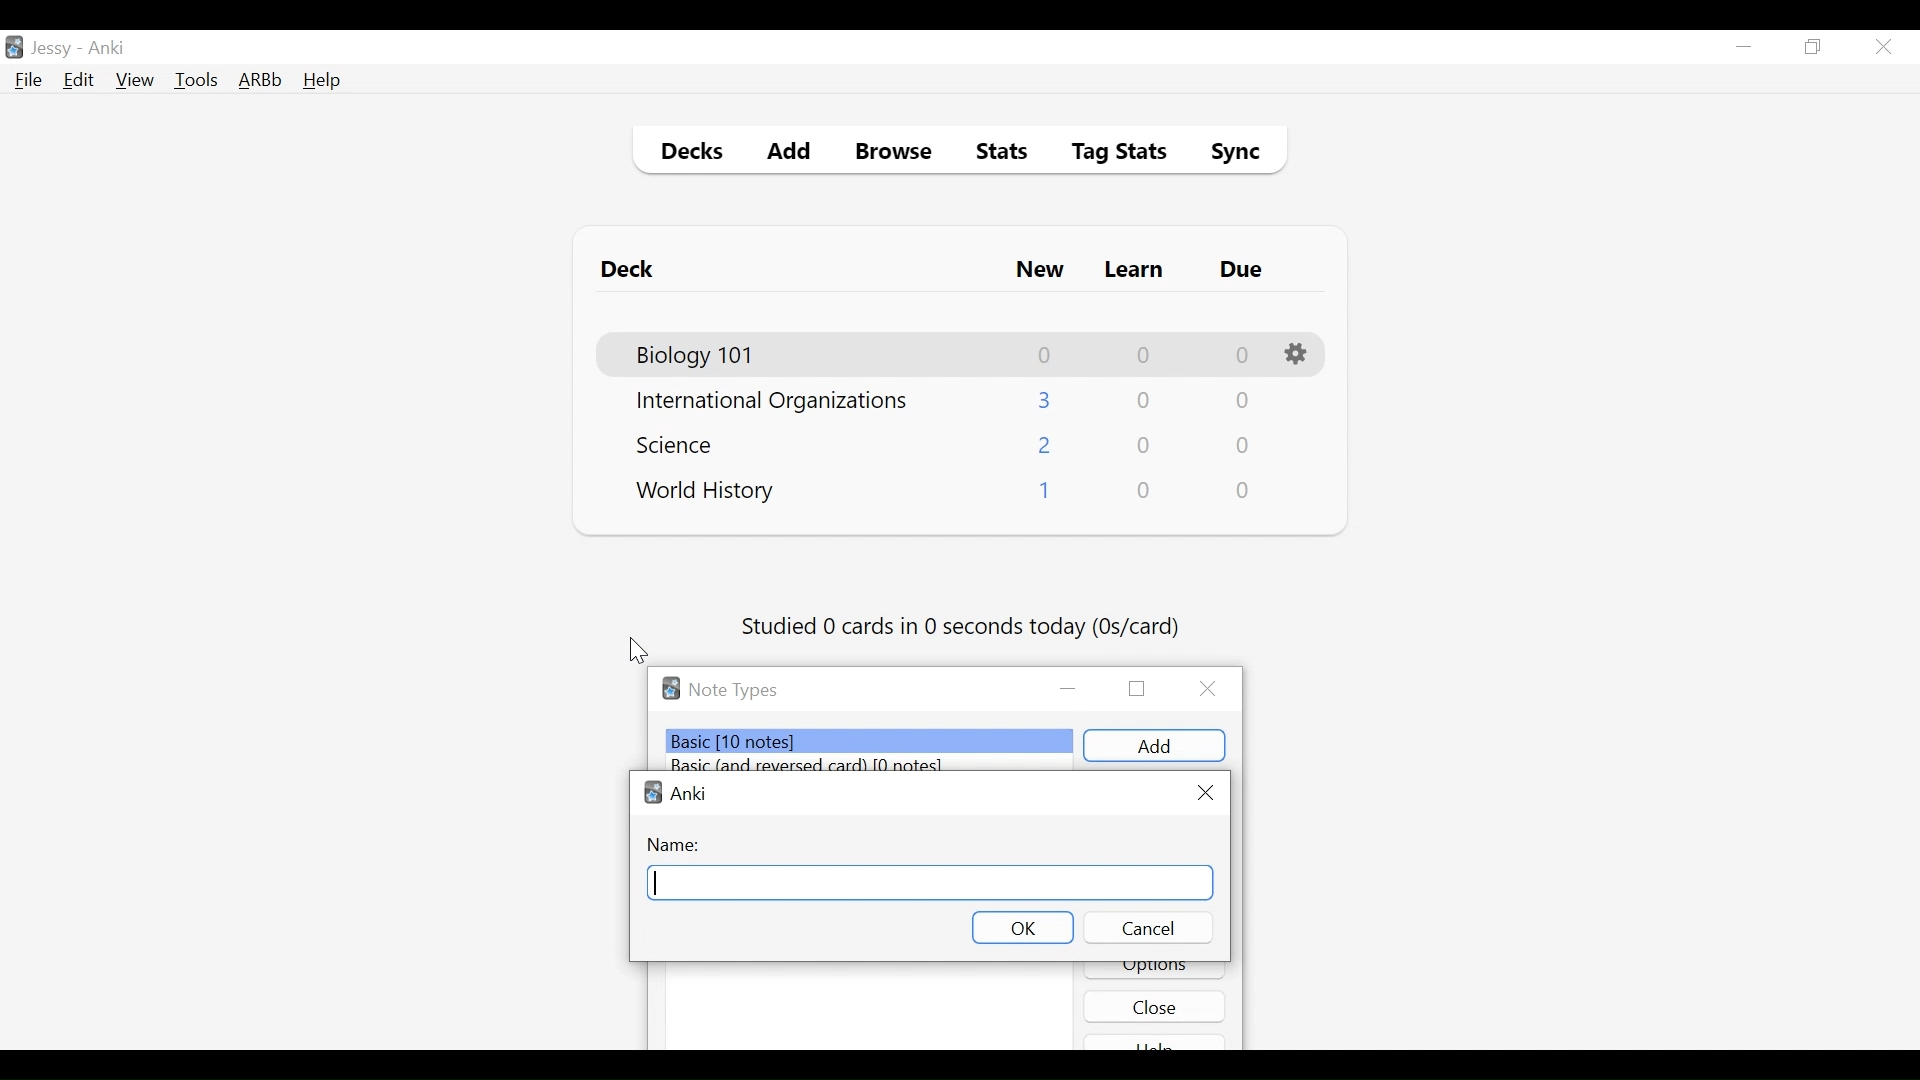 This screenshot has width=1920, height=1080. I want to click on Learn Card Count, so click(1142, 401).